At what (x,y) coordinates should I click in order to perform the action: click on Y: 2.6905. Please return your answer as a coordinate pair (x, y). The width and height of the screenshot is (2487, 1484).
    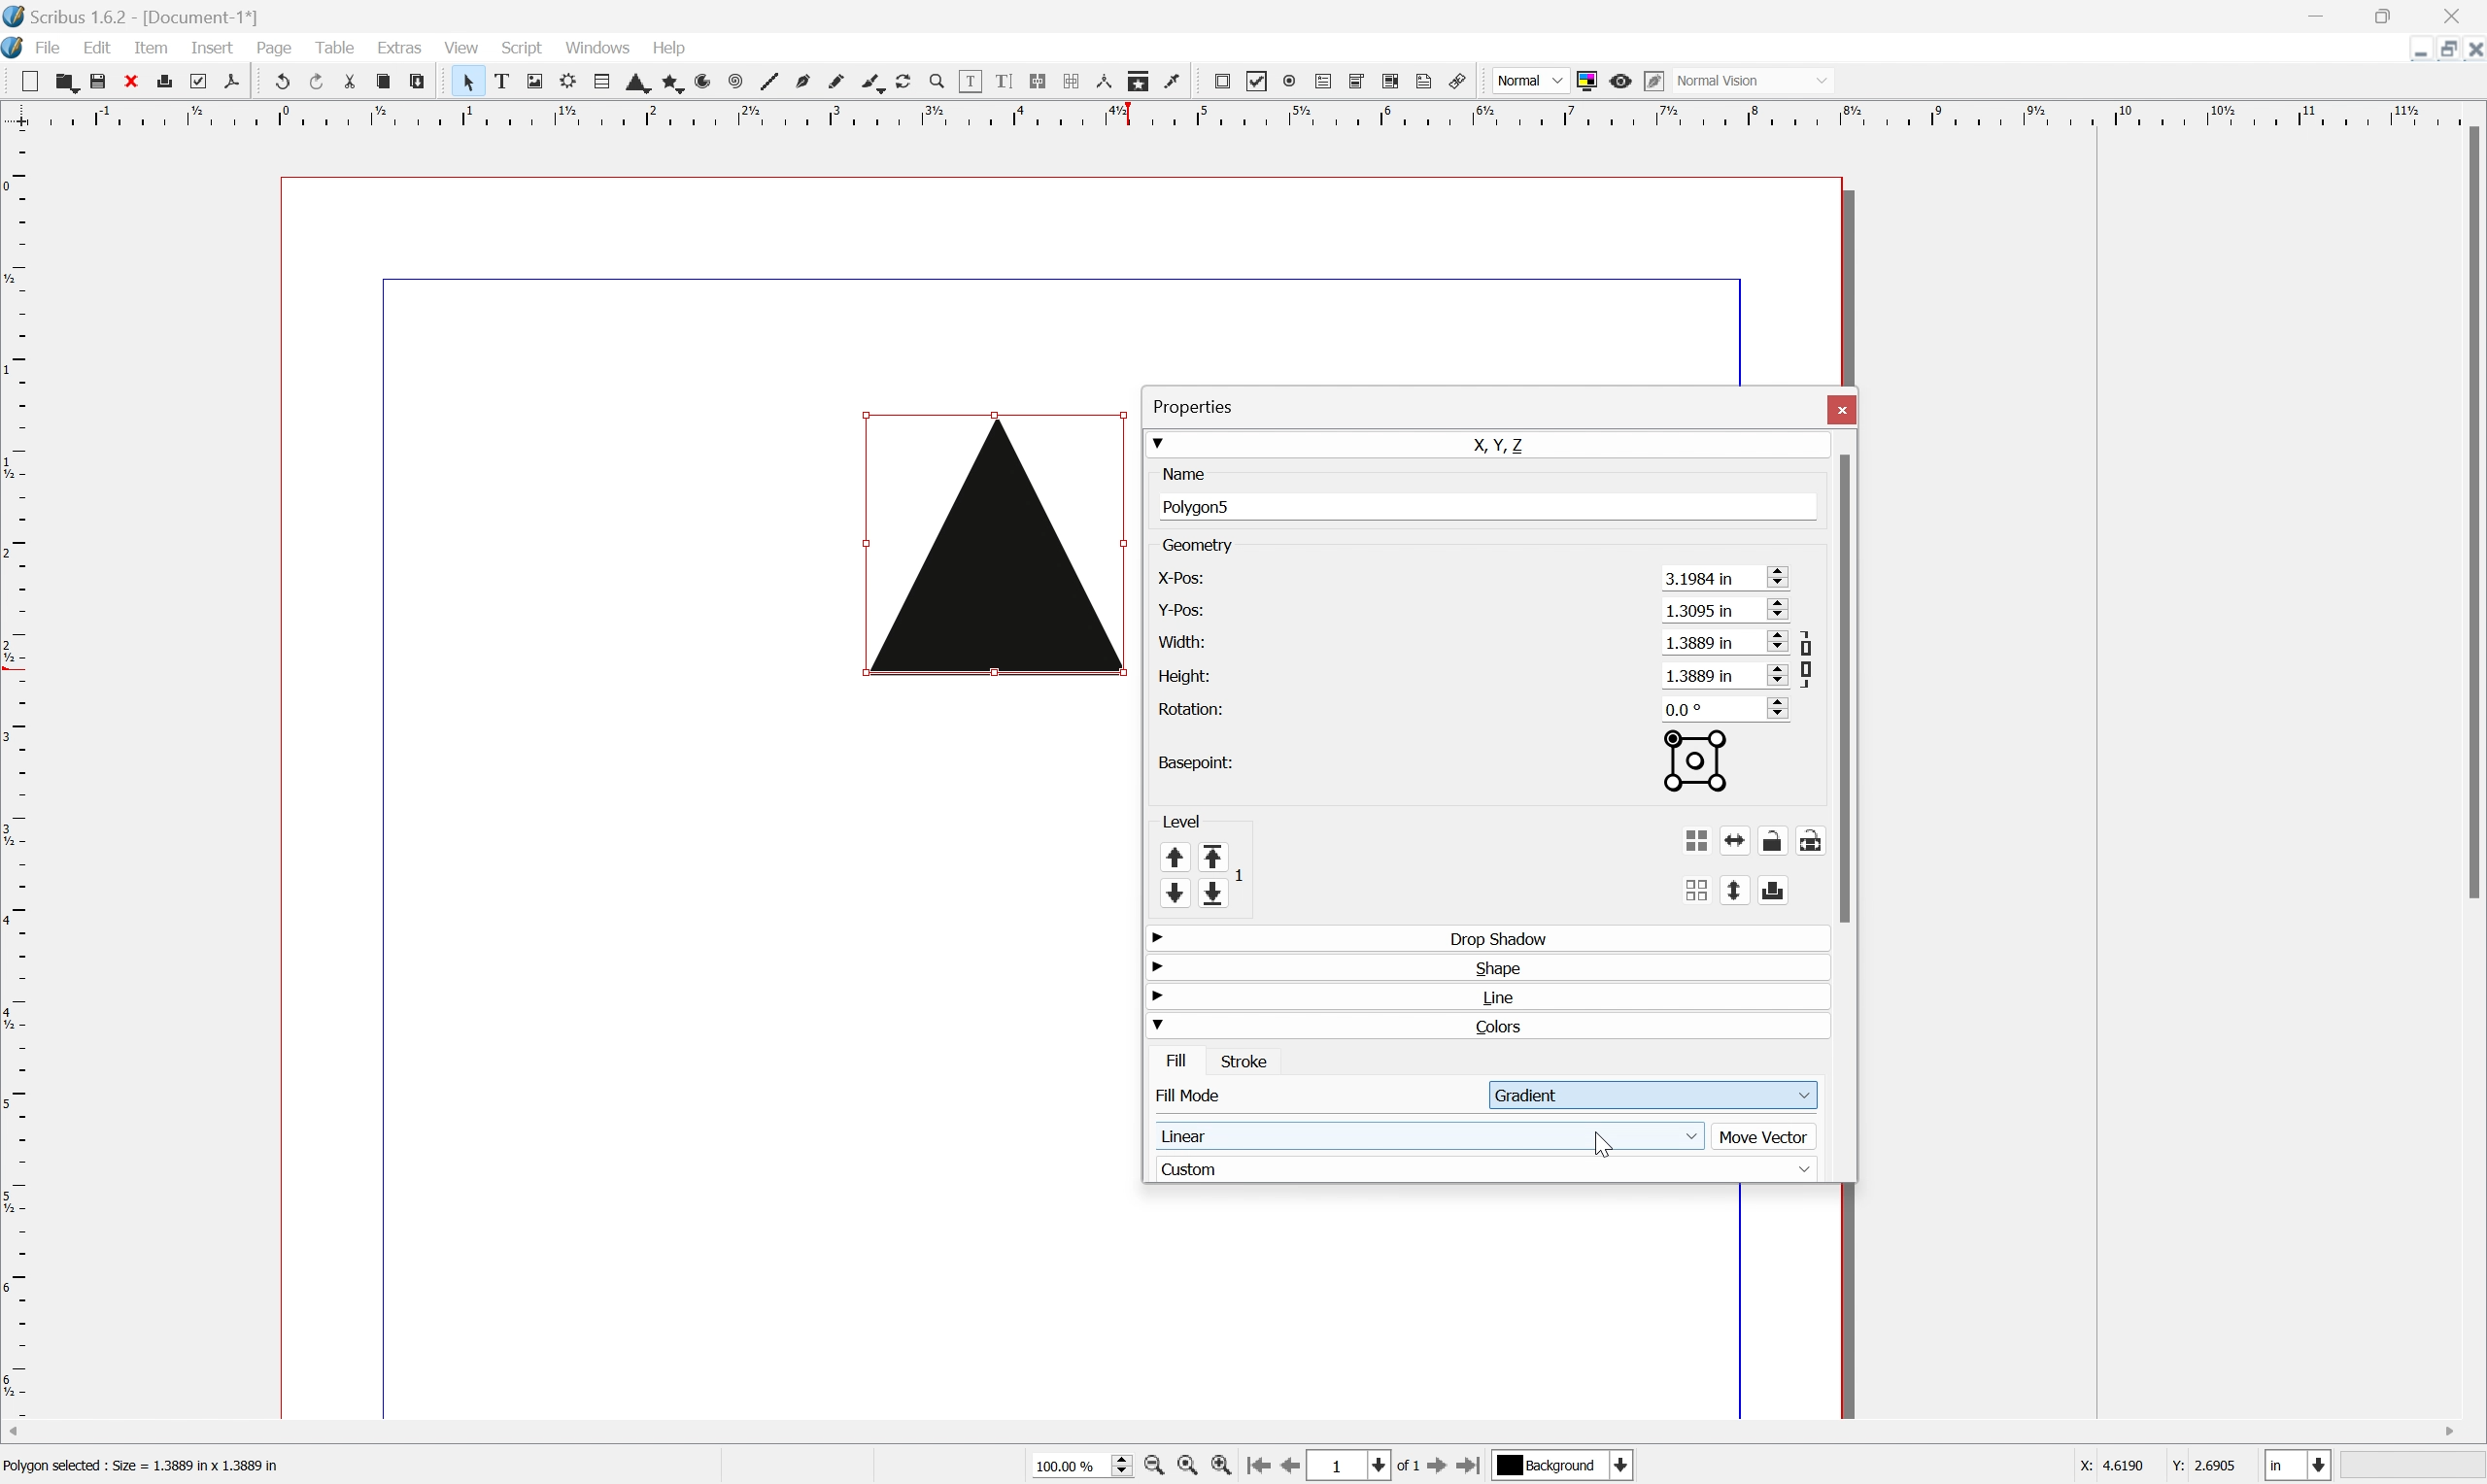
    Looking at the image, I should click on (2204, 1467).